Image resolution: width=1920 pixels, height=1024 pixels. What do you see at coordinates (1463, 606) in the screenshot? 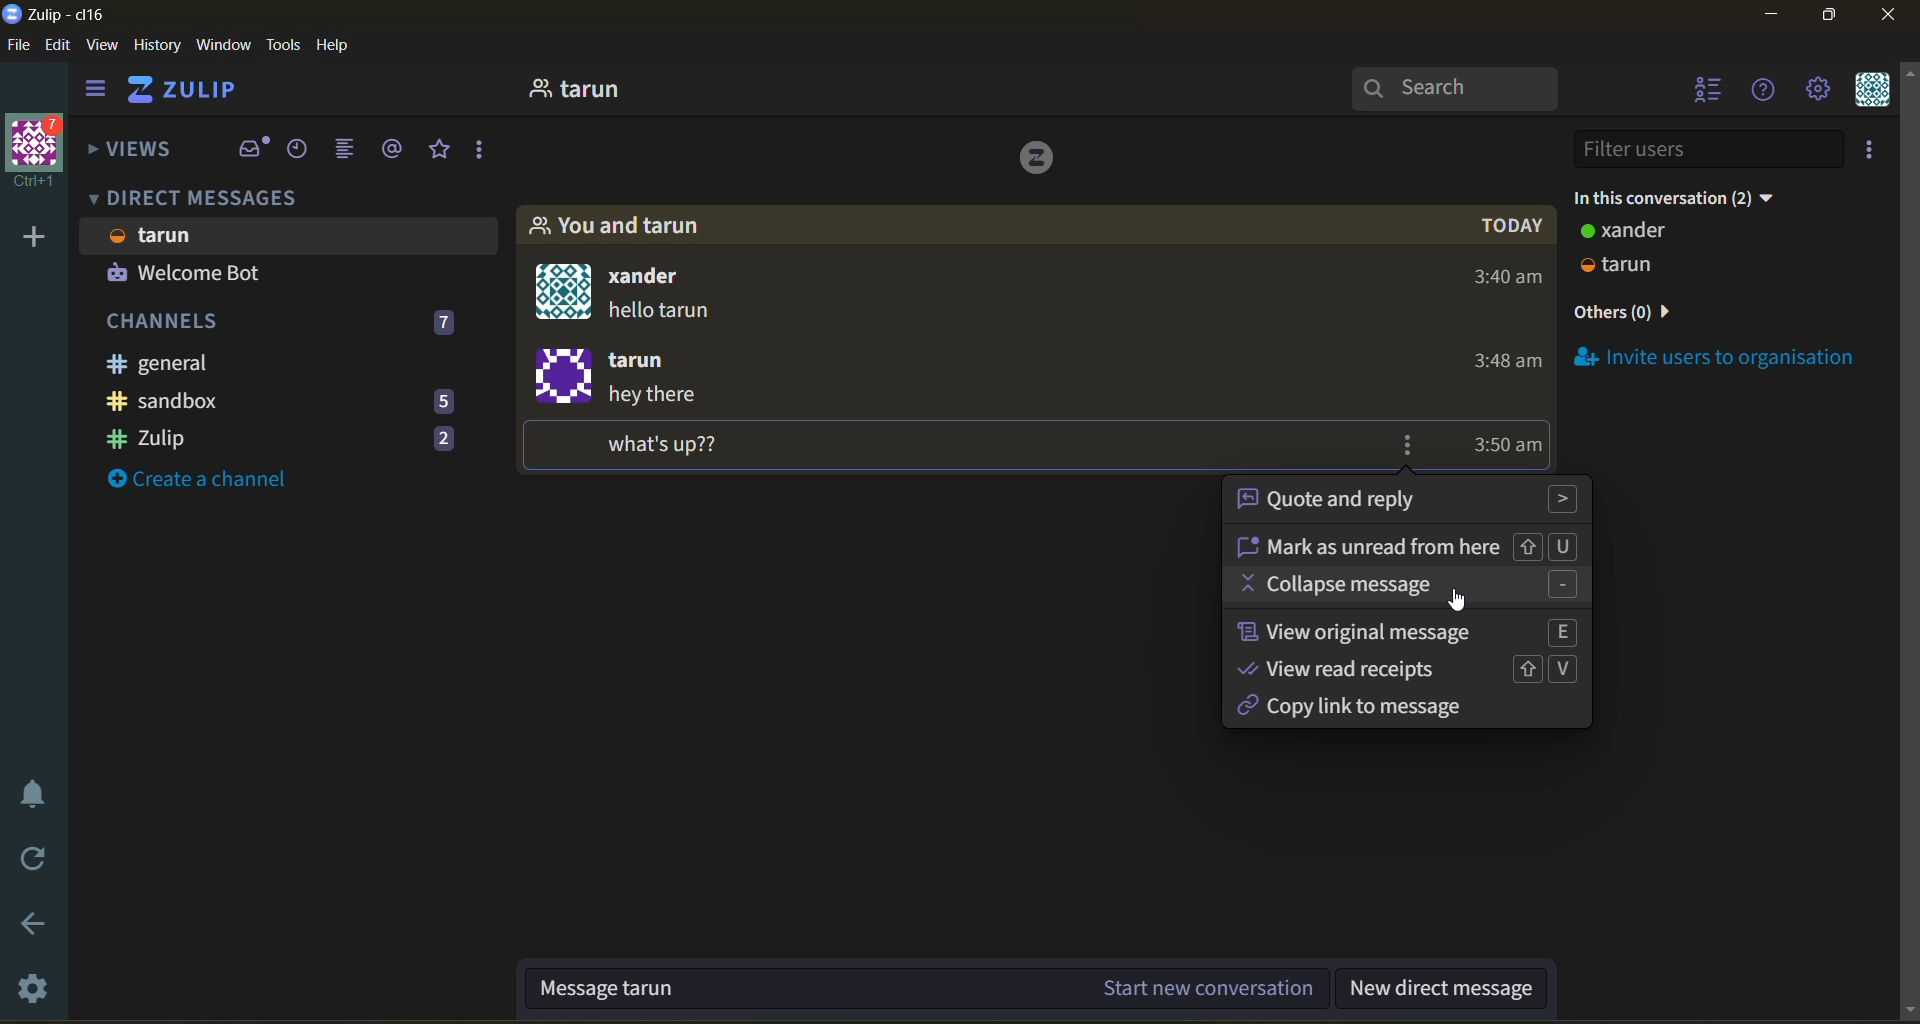
I see `cursor` at bounding box center [1463, 606].